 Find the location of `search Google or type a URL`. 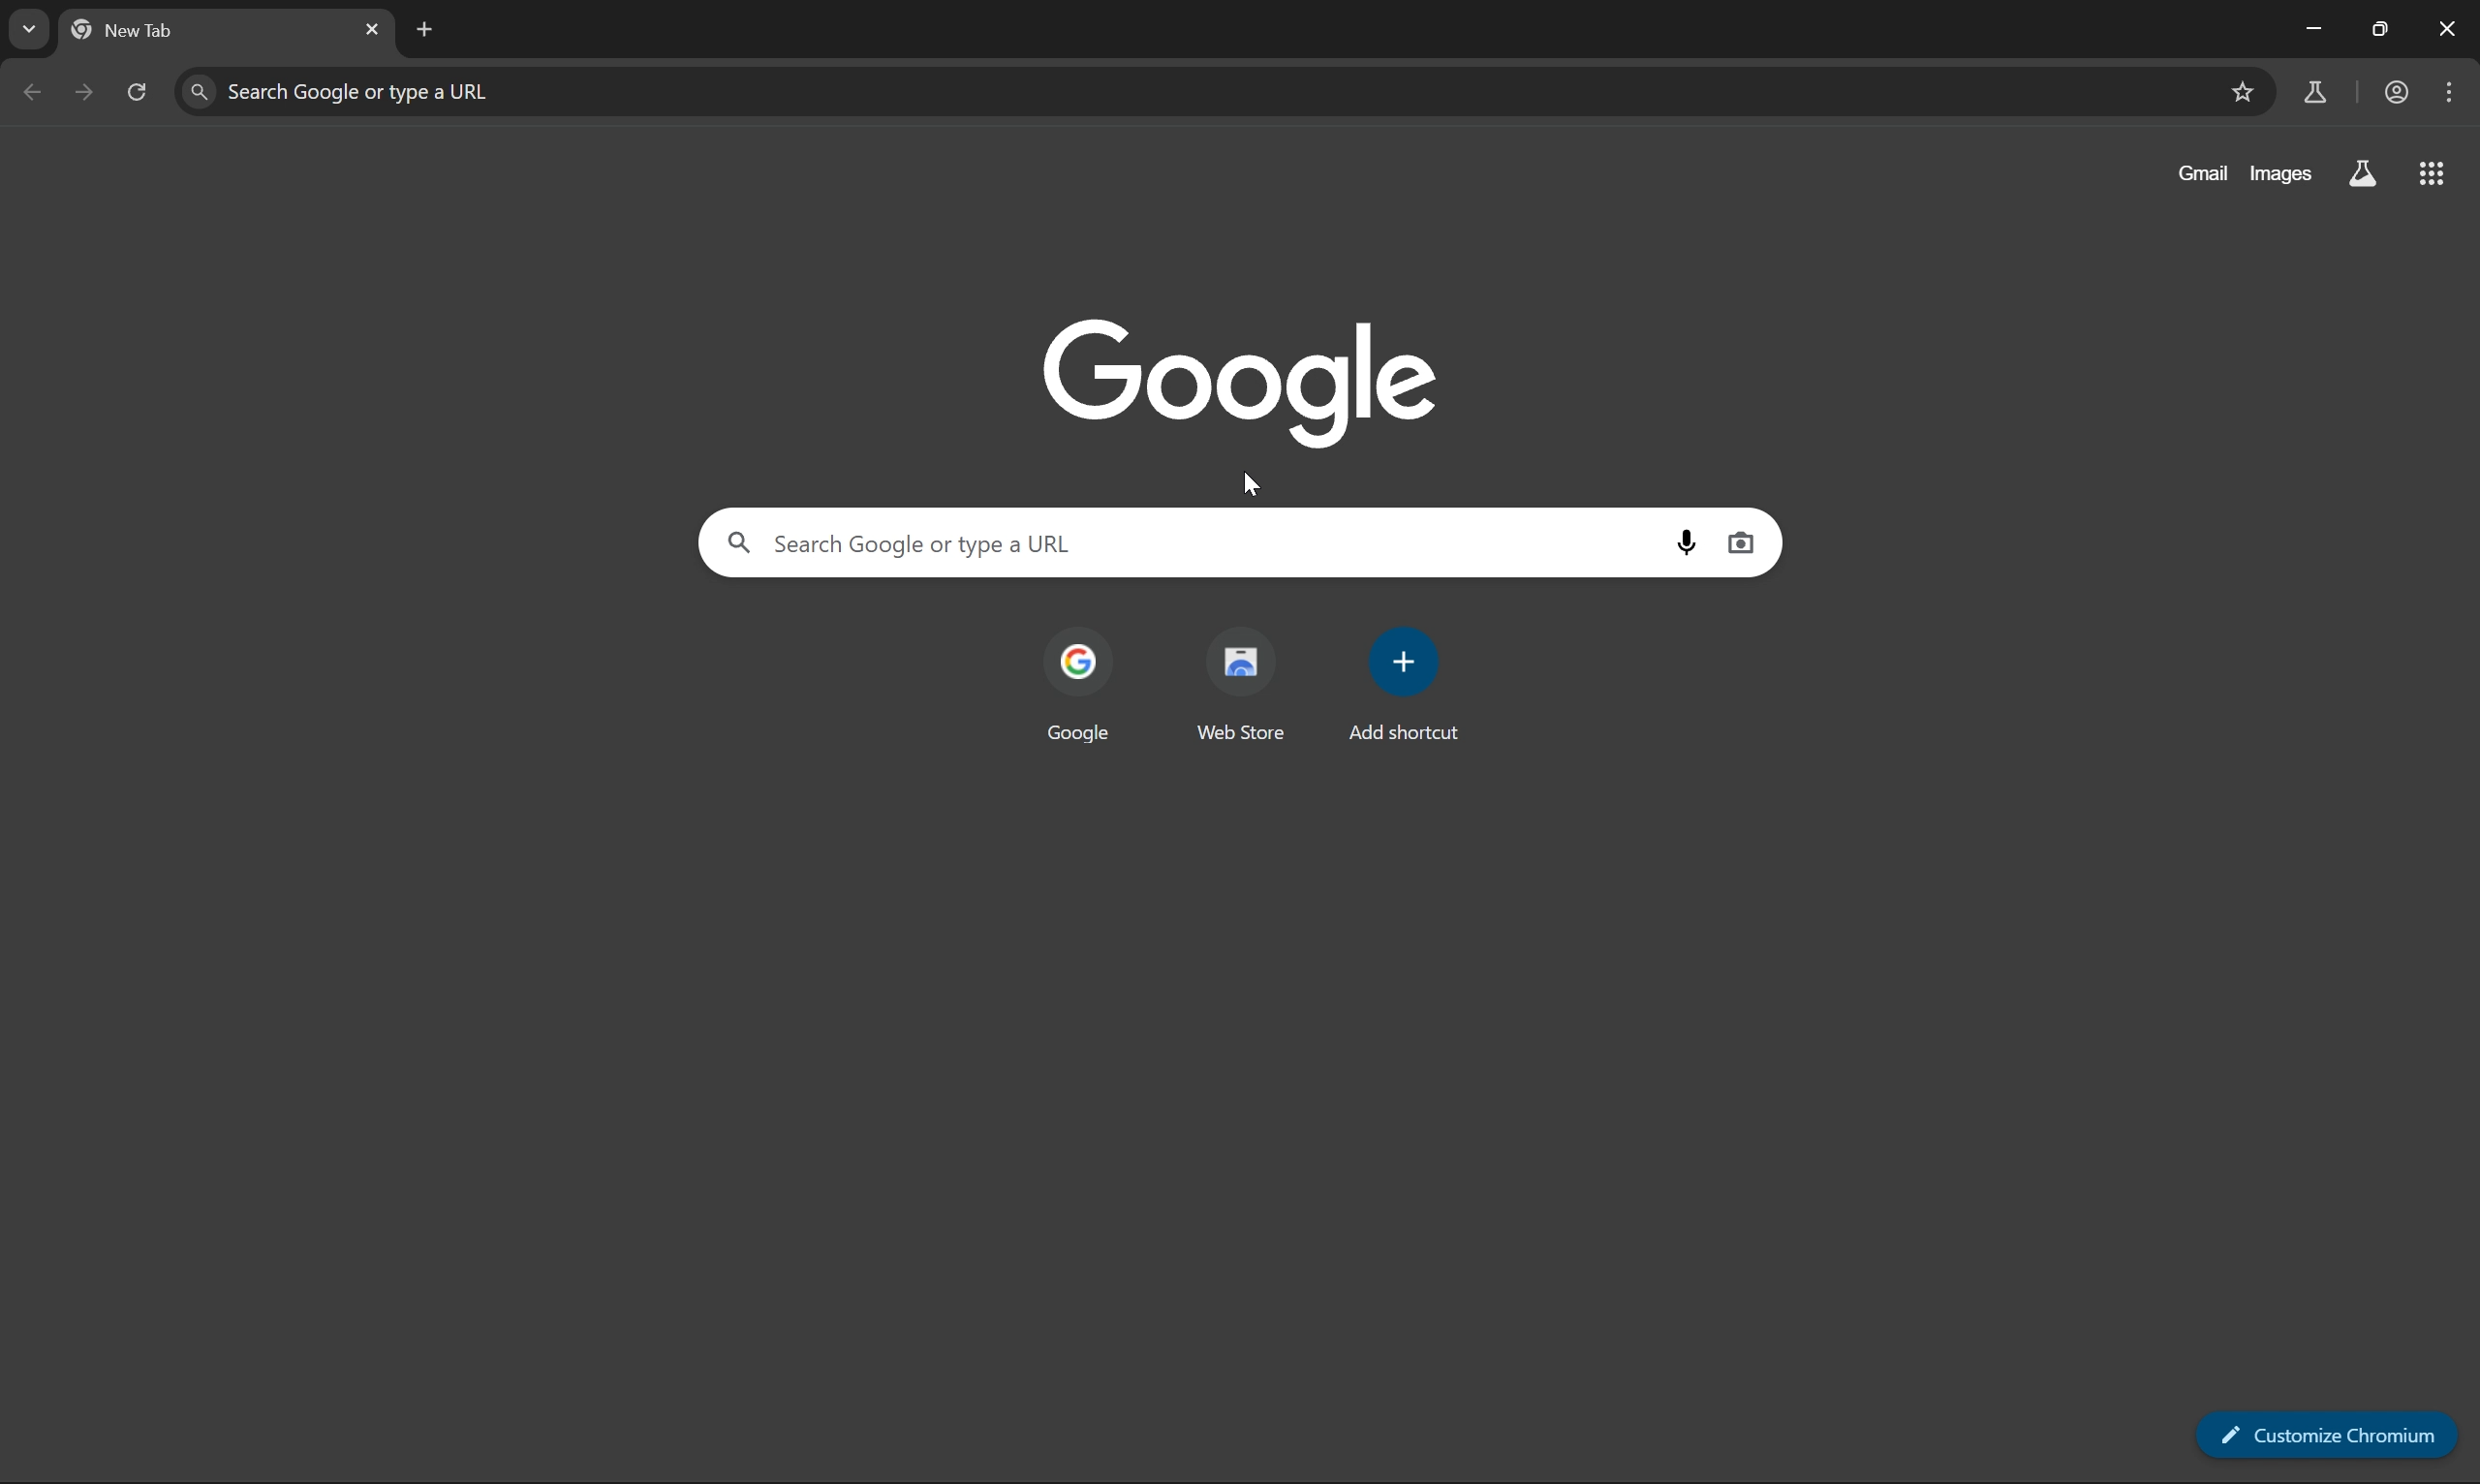

search Google or type a URL is located at coordinates (1177, 542).